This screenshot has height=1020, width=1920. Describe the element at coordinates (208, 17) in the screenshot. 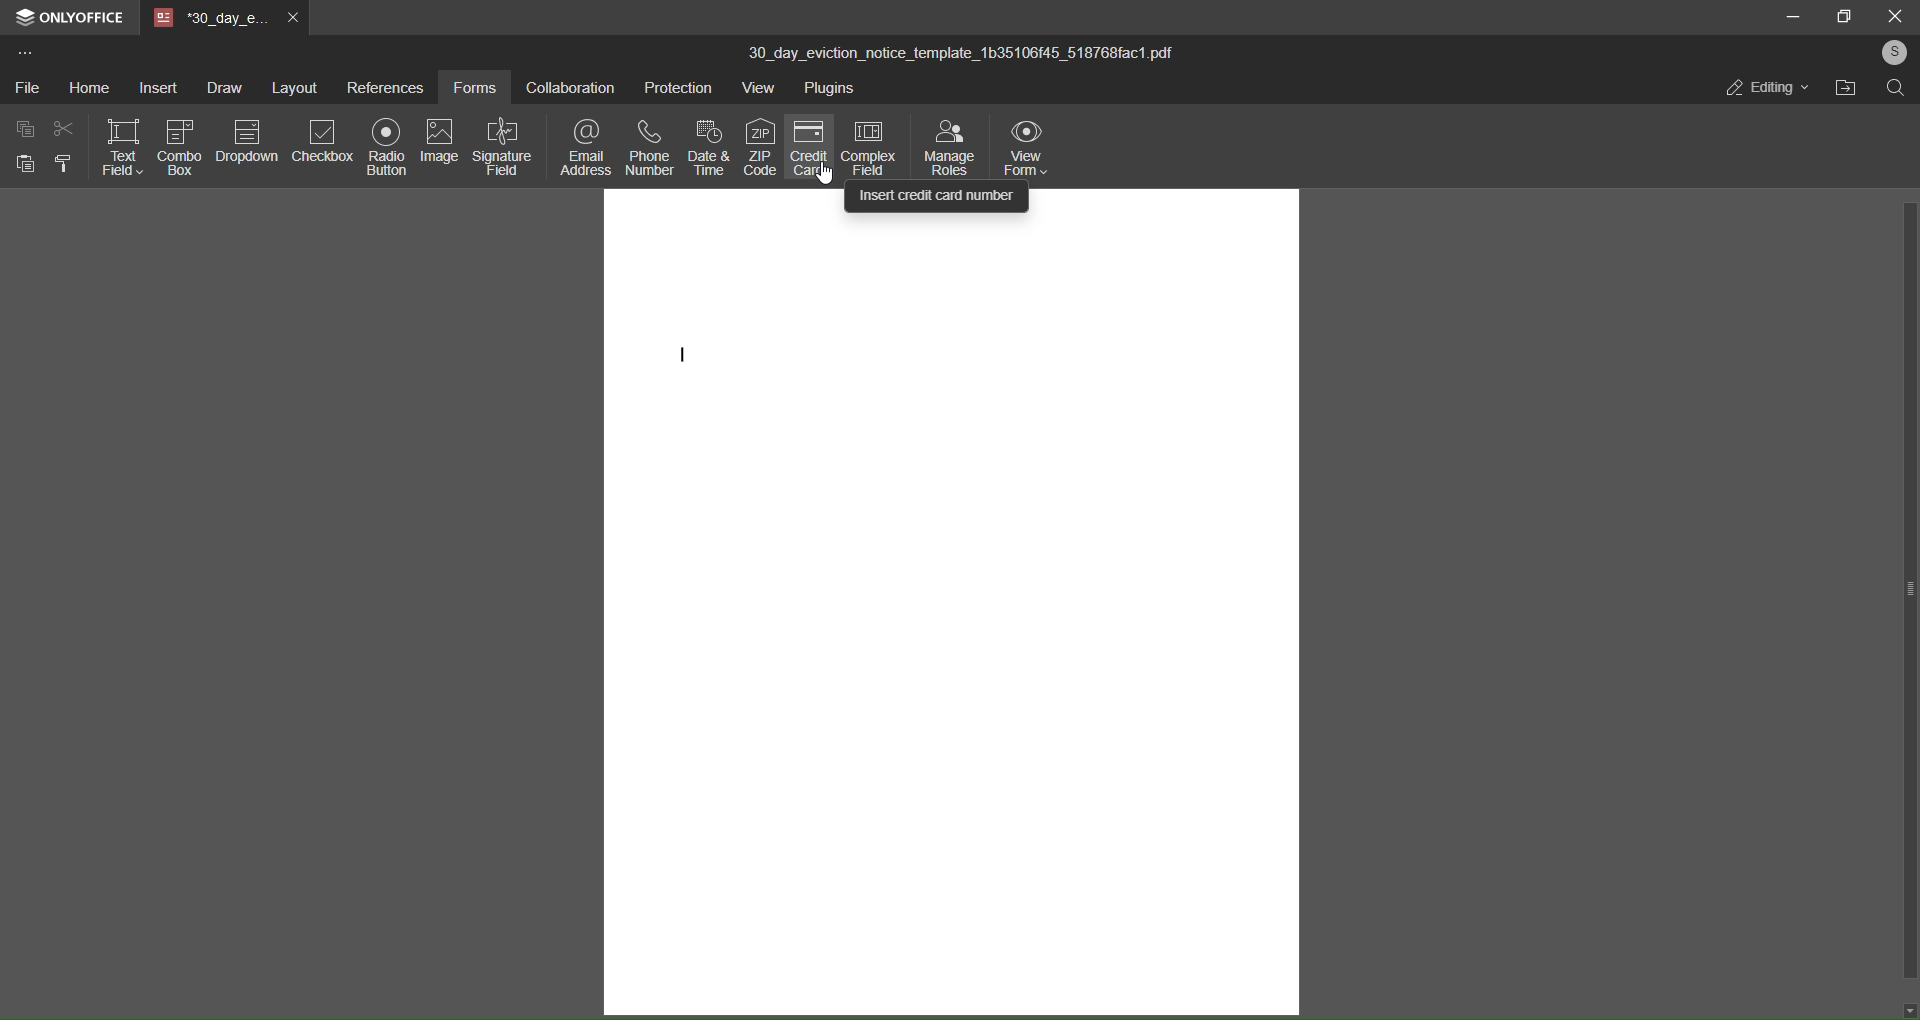

I see `tab name` at that location.